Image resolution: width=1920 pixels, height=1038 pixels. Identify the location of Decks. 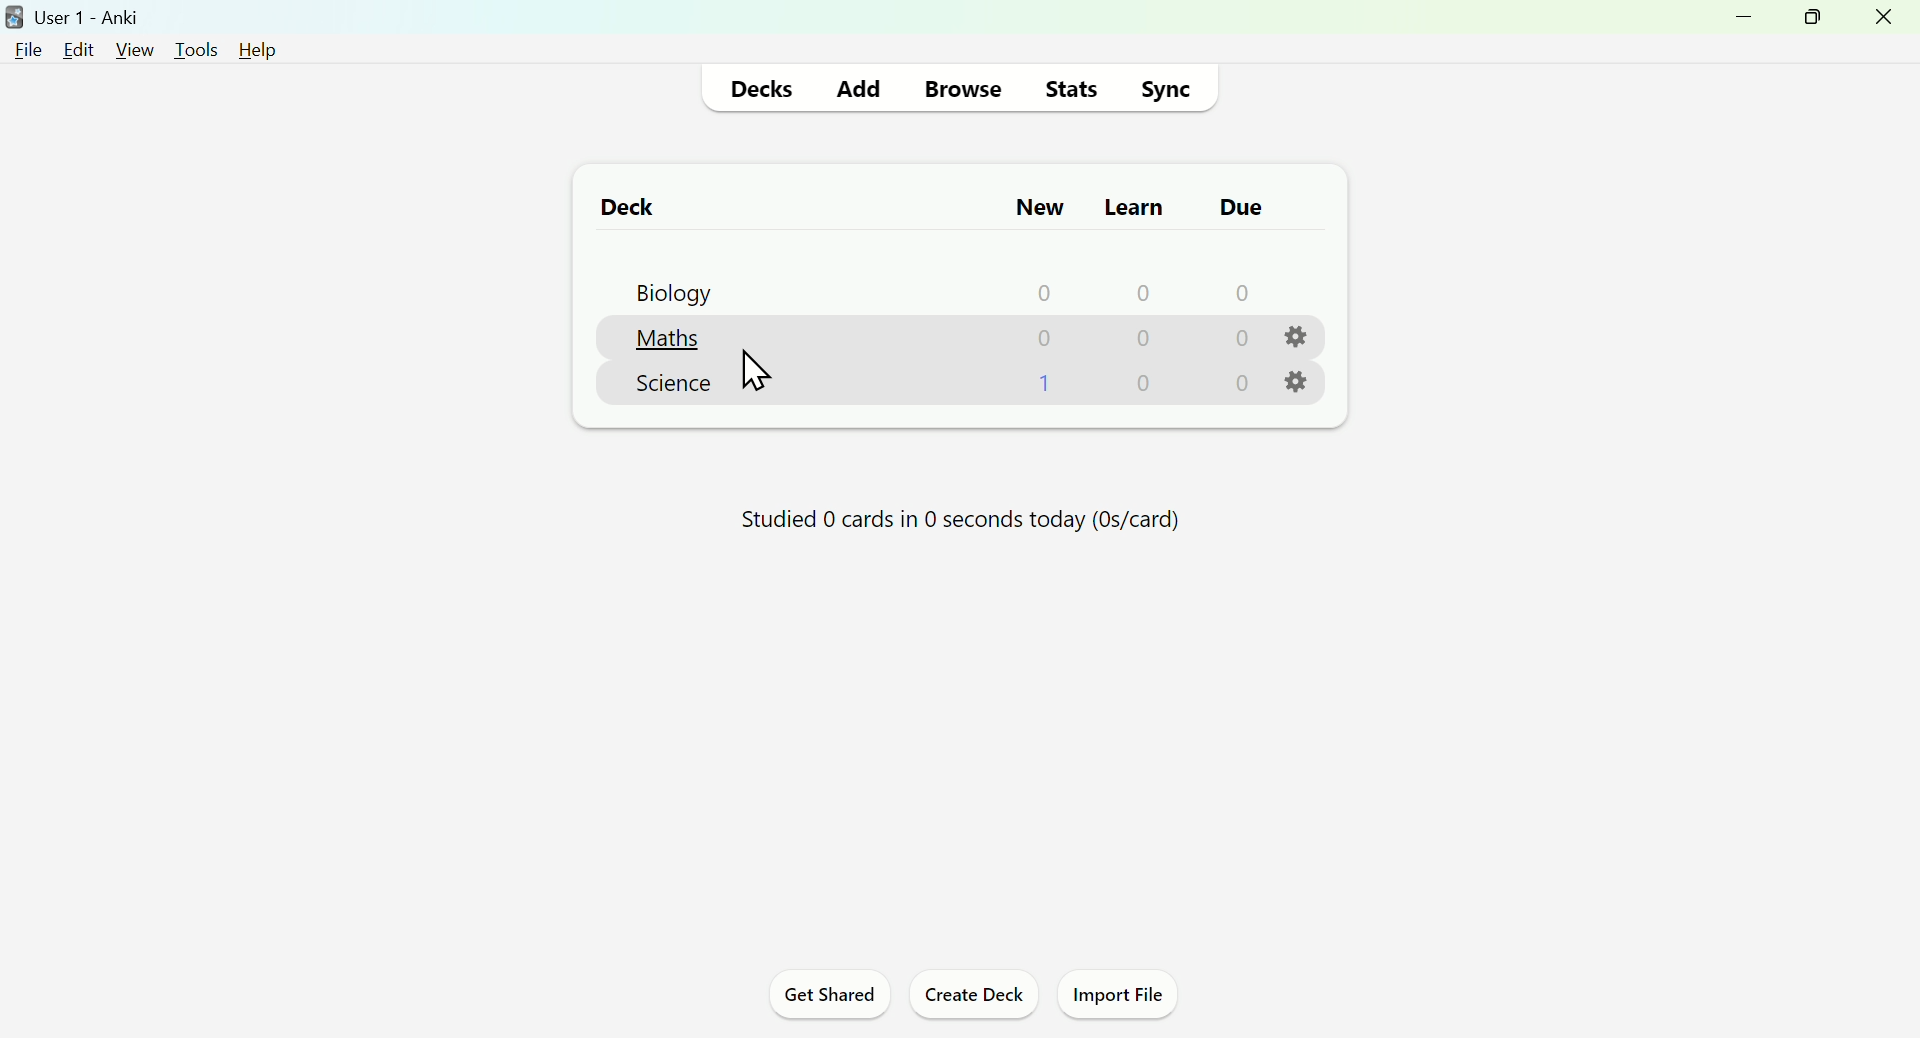
(762, 89).